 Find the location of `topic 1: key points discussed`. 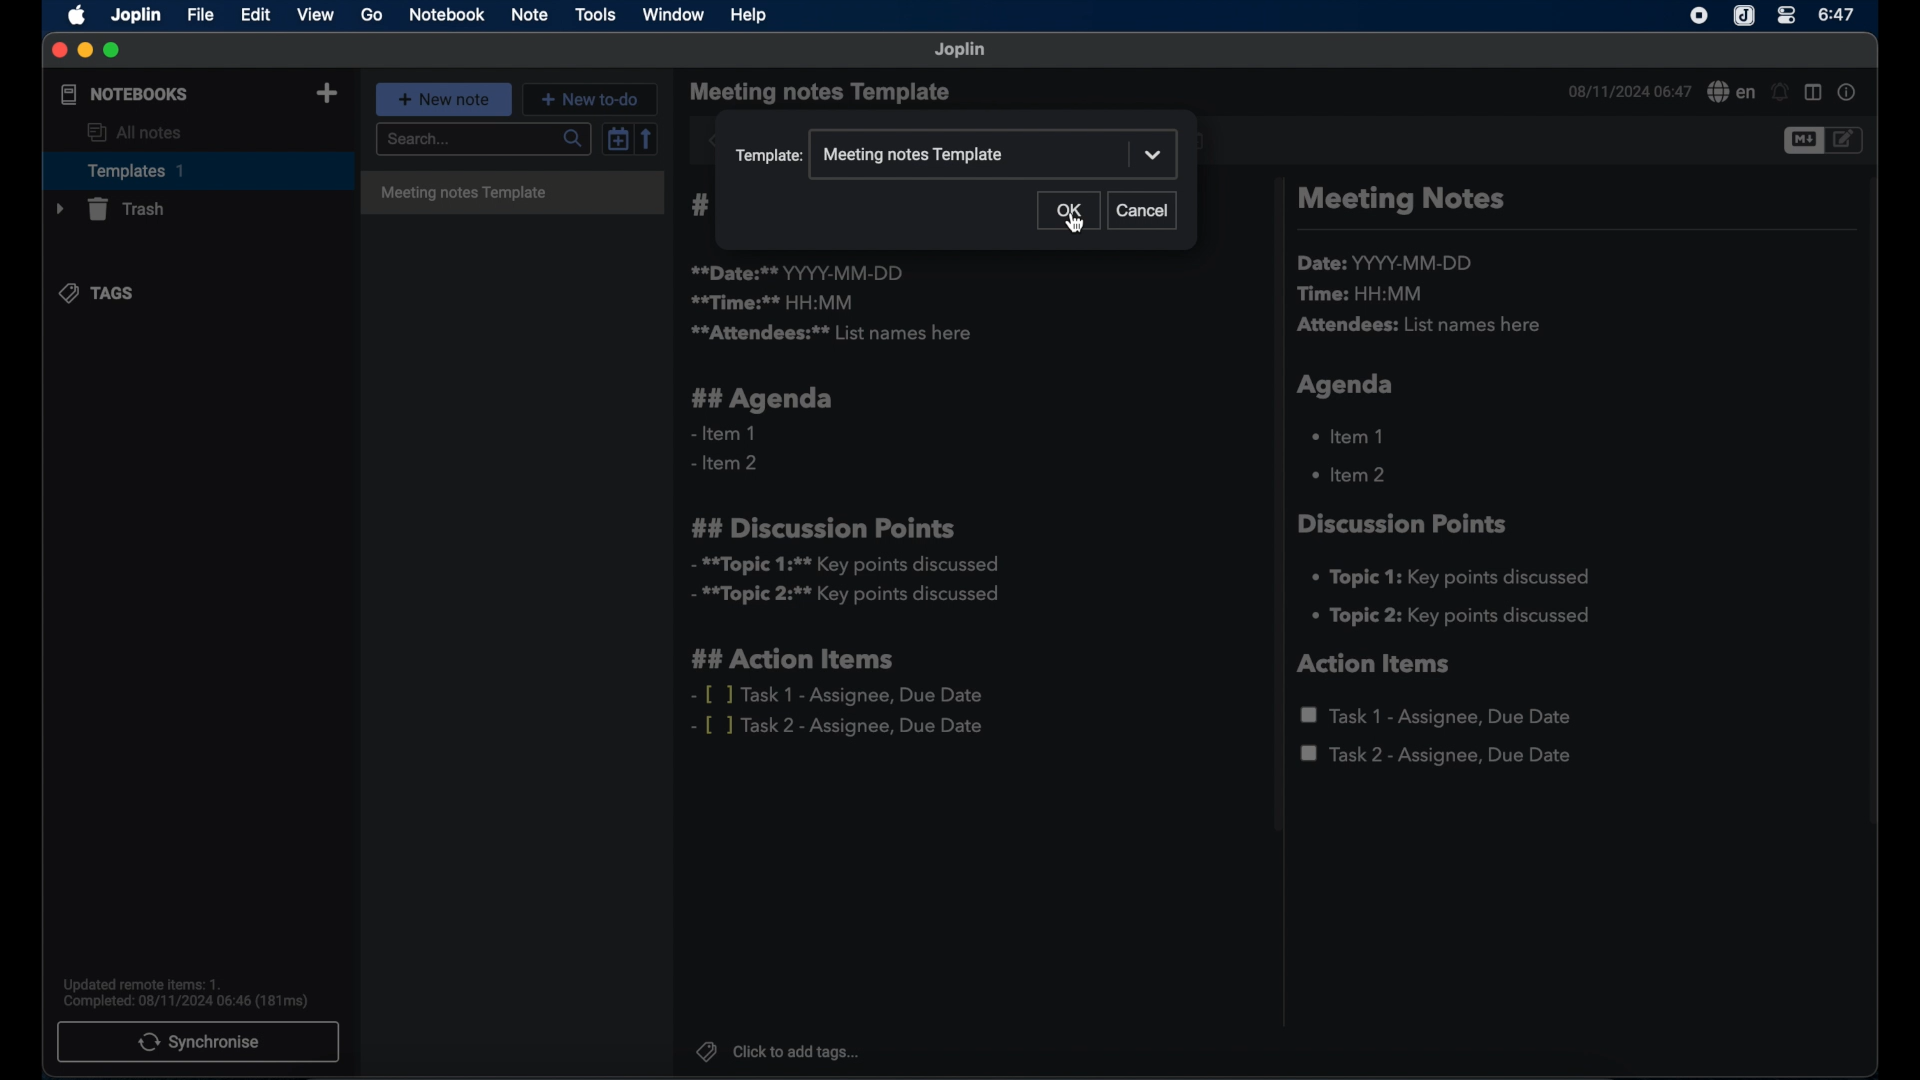

topic 1: key points discussed is located at coordinates (1458, 577).